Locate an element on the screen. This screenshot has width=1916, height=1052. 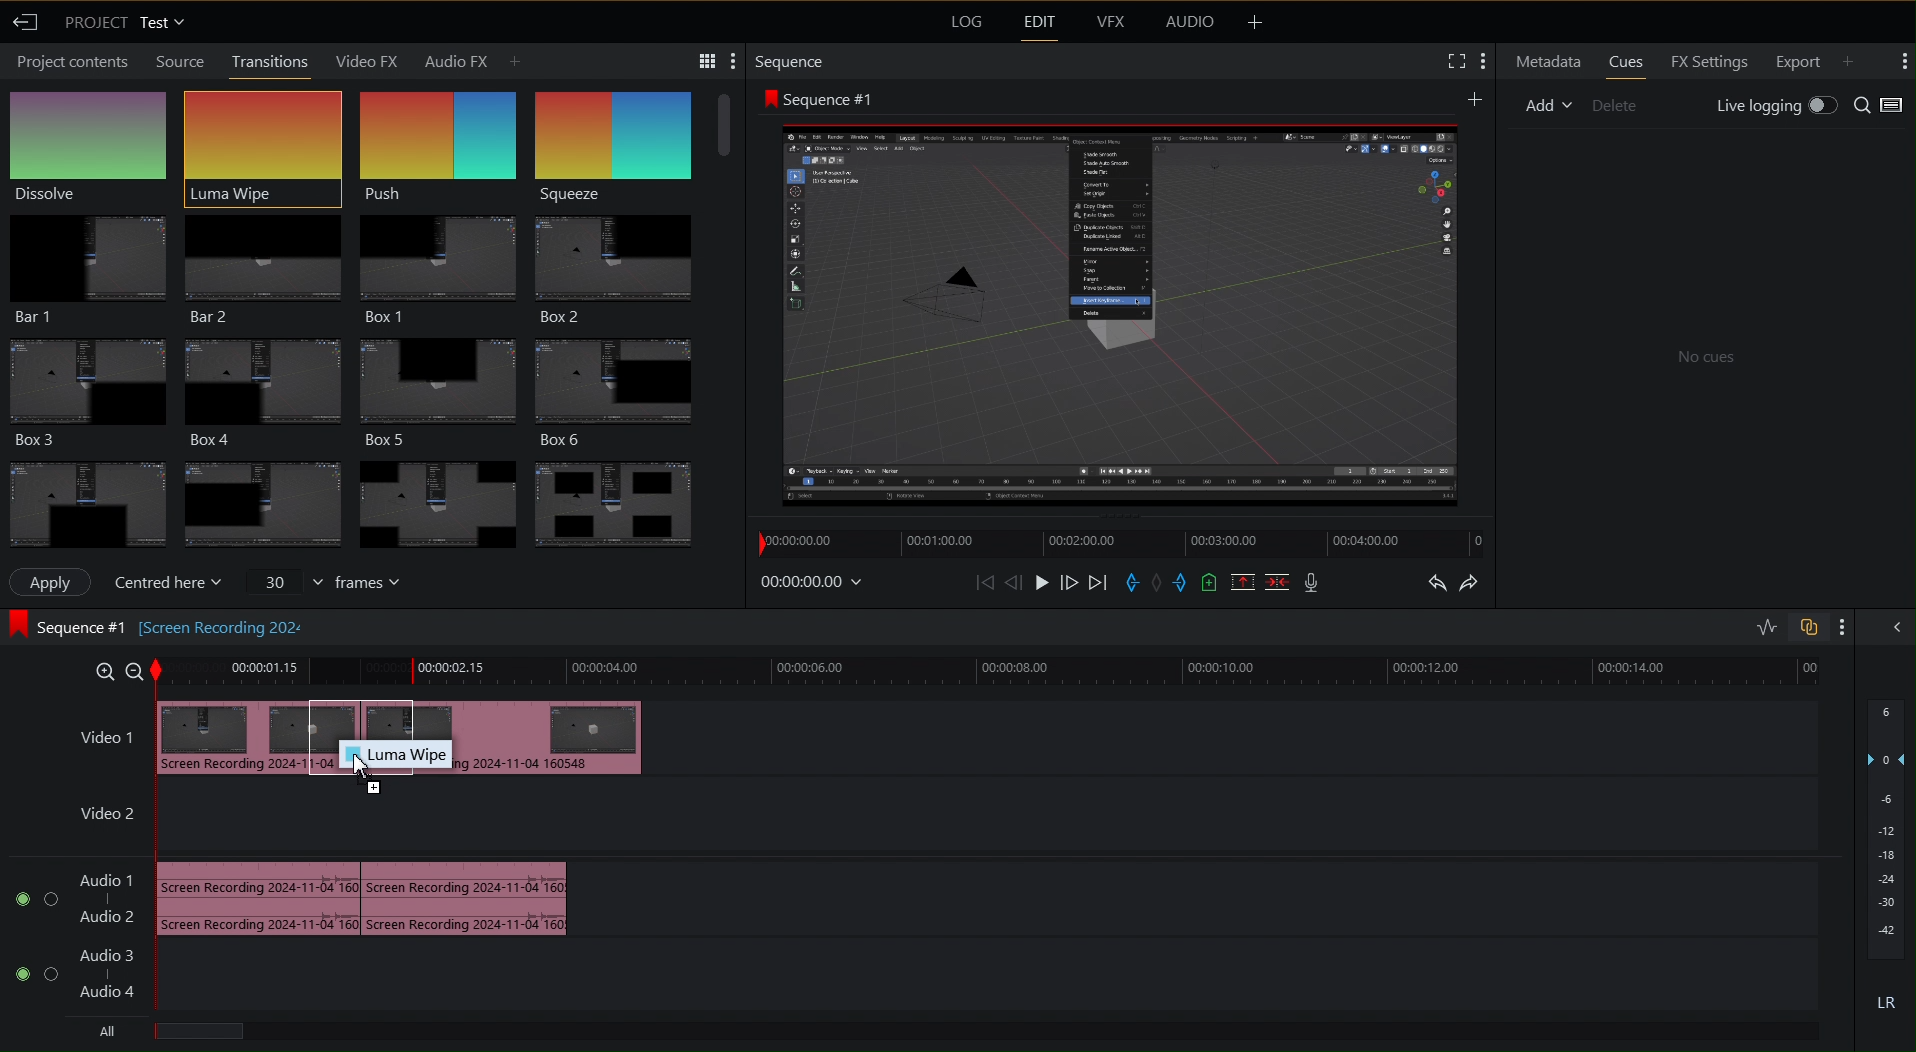
Video 2 is located at coordinates (107, 818).